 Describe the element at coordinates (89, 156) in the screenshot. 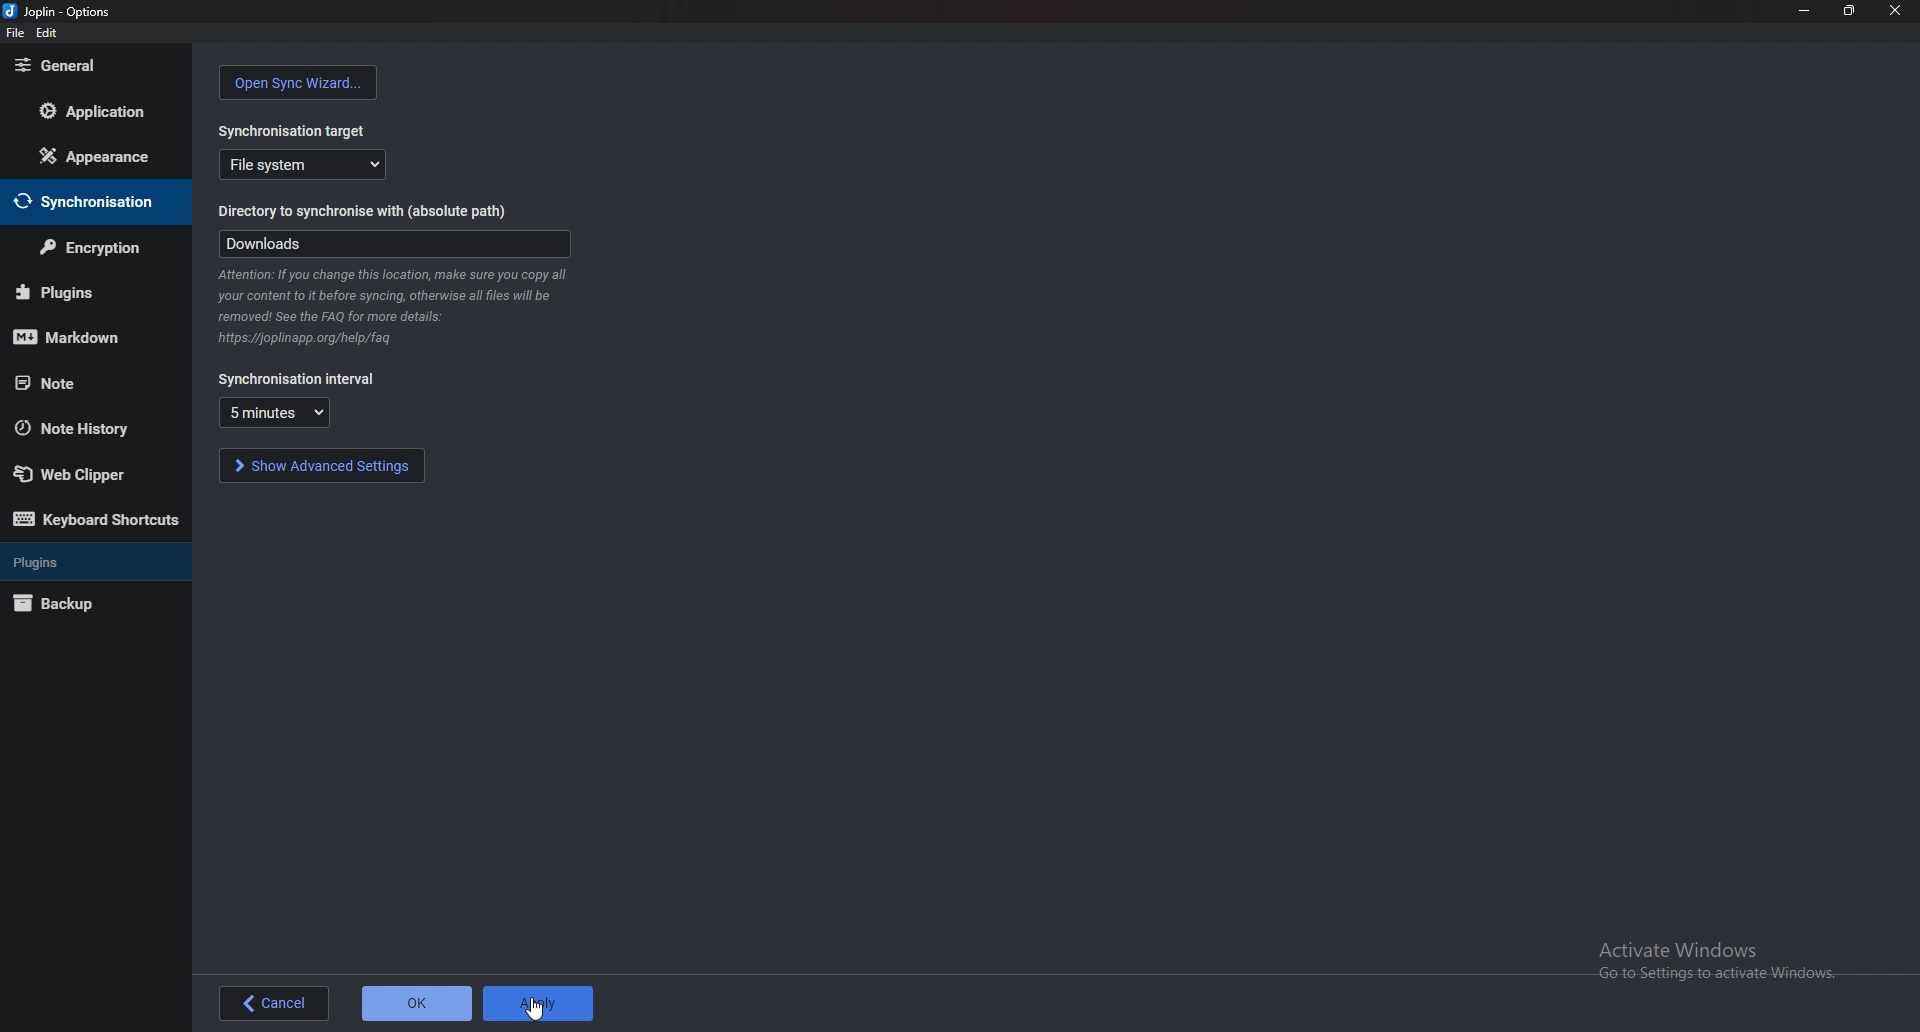

I see `Appearance` at that location.